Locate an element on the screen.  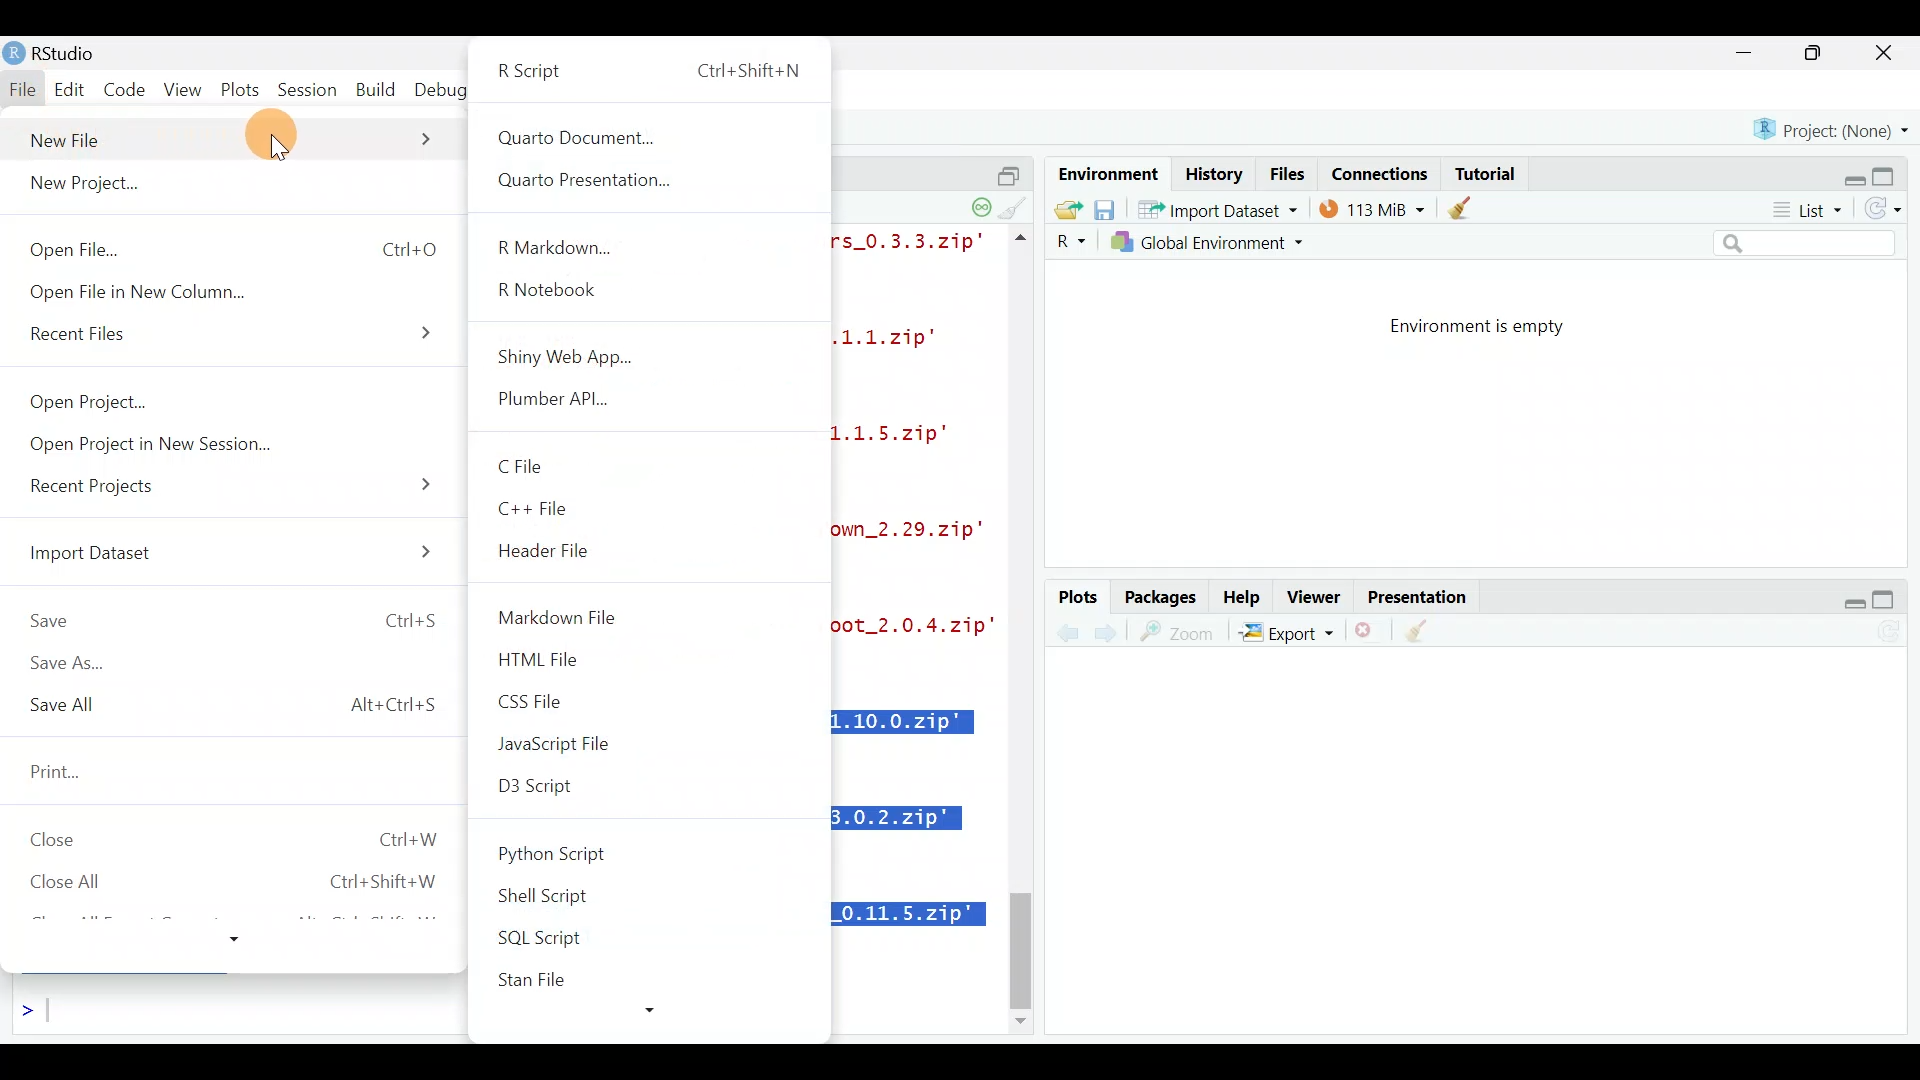
Environment is located at coordinates (1105, 173).